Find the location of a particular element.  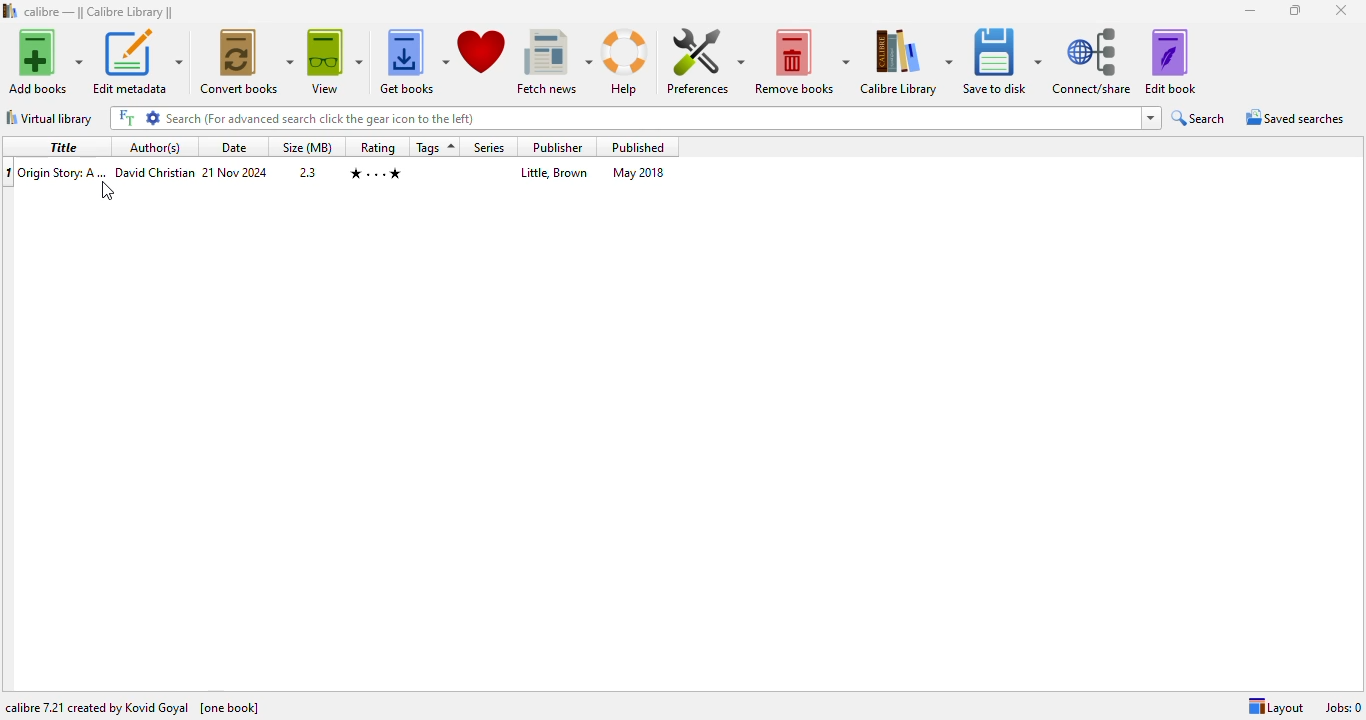

published is located at coordinates (638, 147).